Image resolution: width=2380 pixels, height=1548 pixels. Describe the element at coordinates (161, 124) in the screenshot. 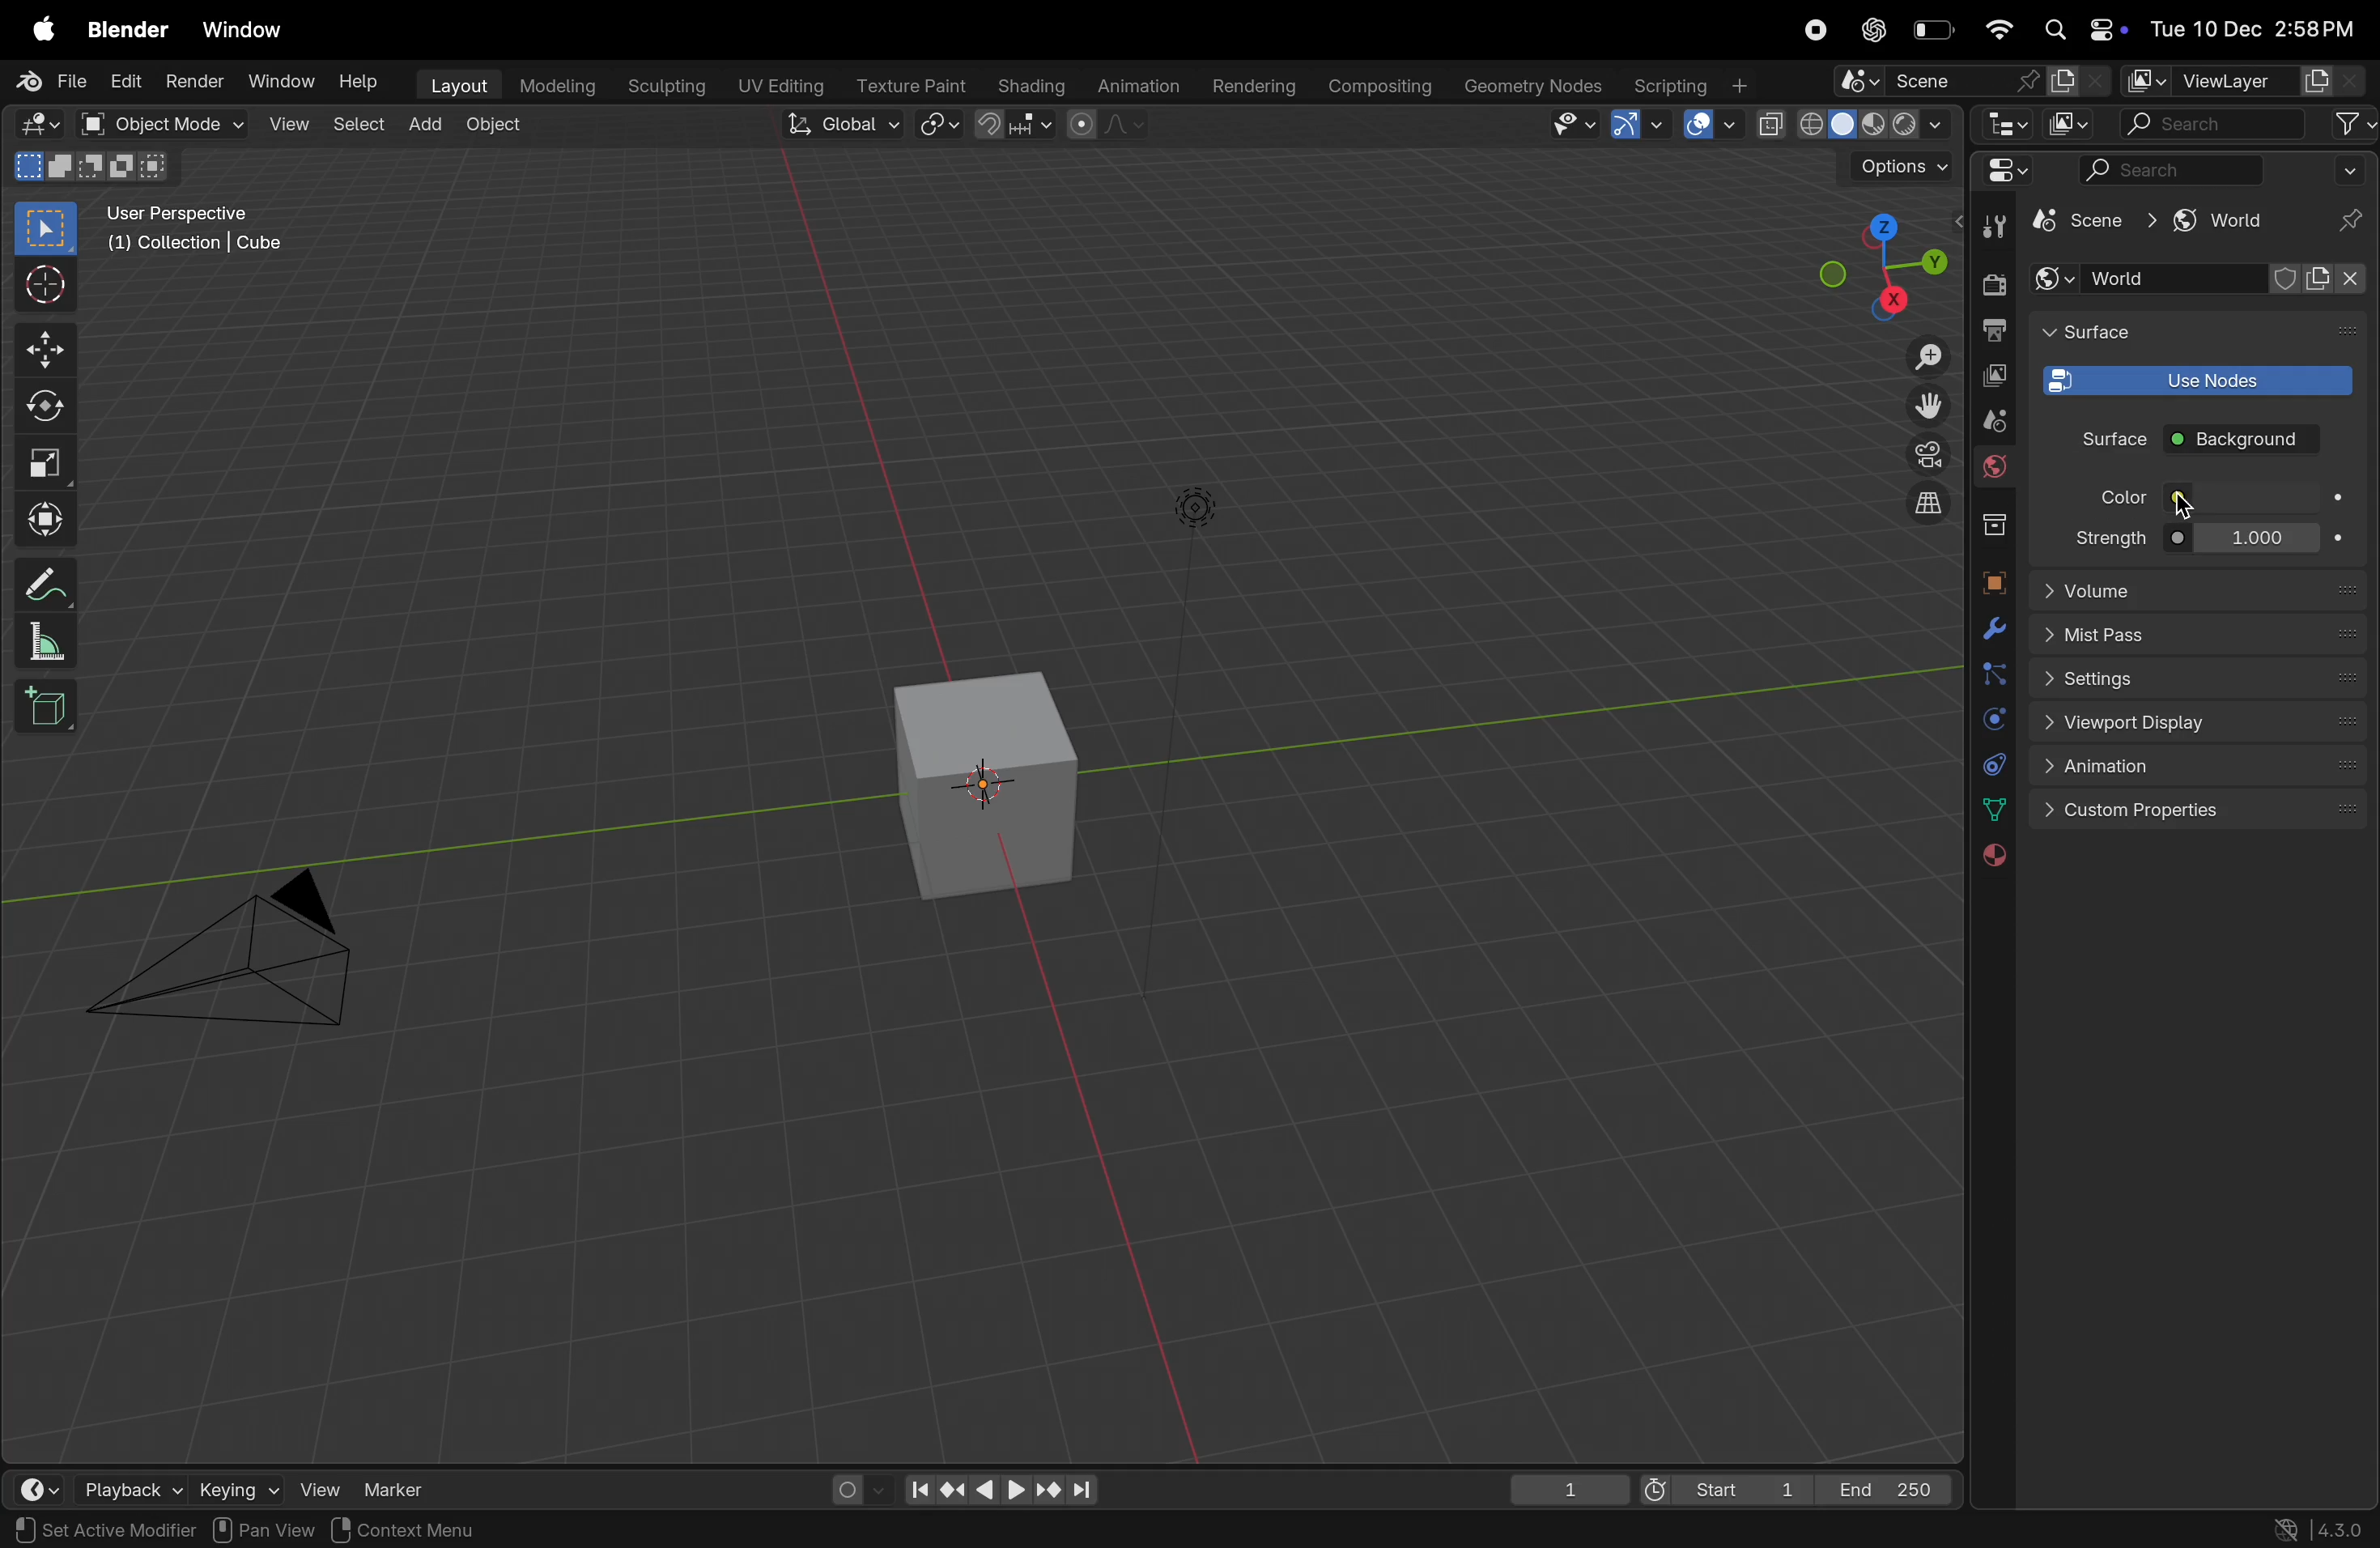

I see `object mode` at that location.